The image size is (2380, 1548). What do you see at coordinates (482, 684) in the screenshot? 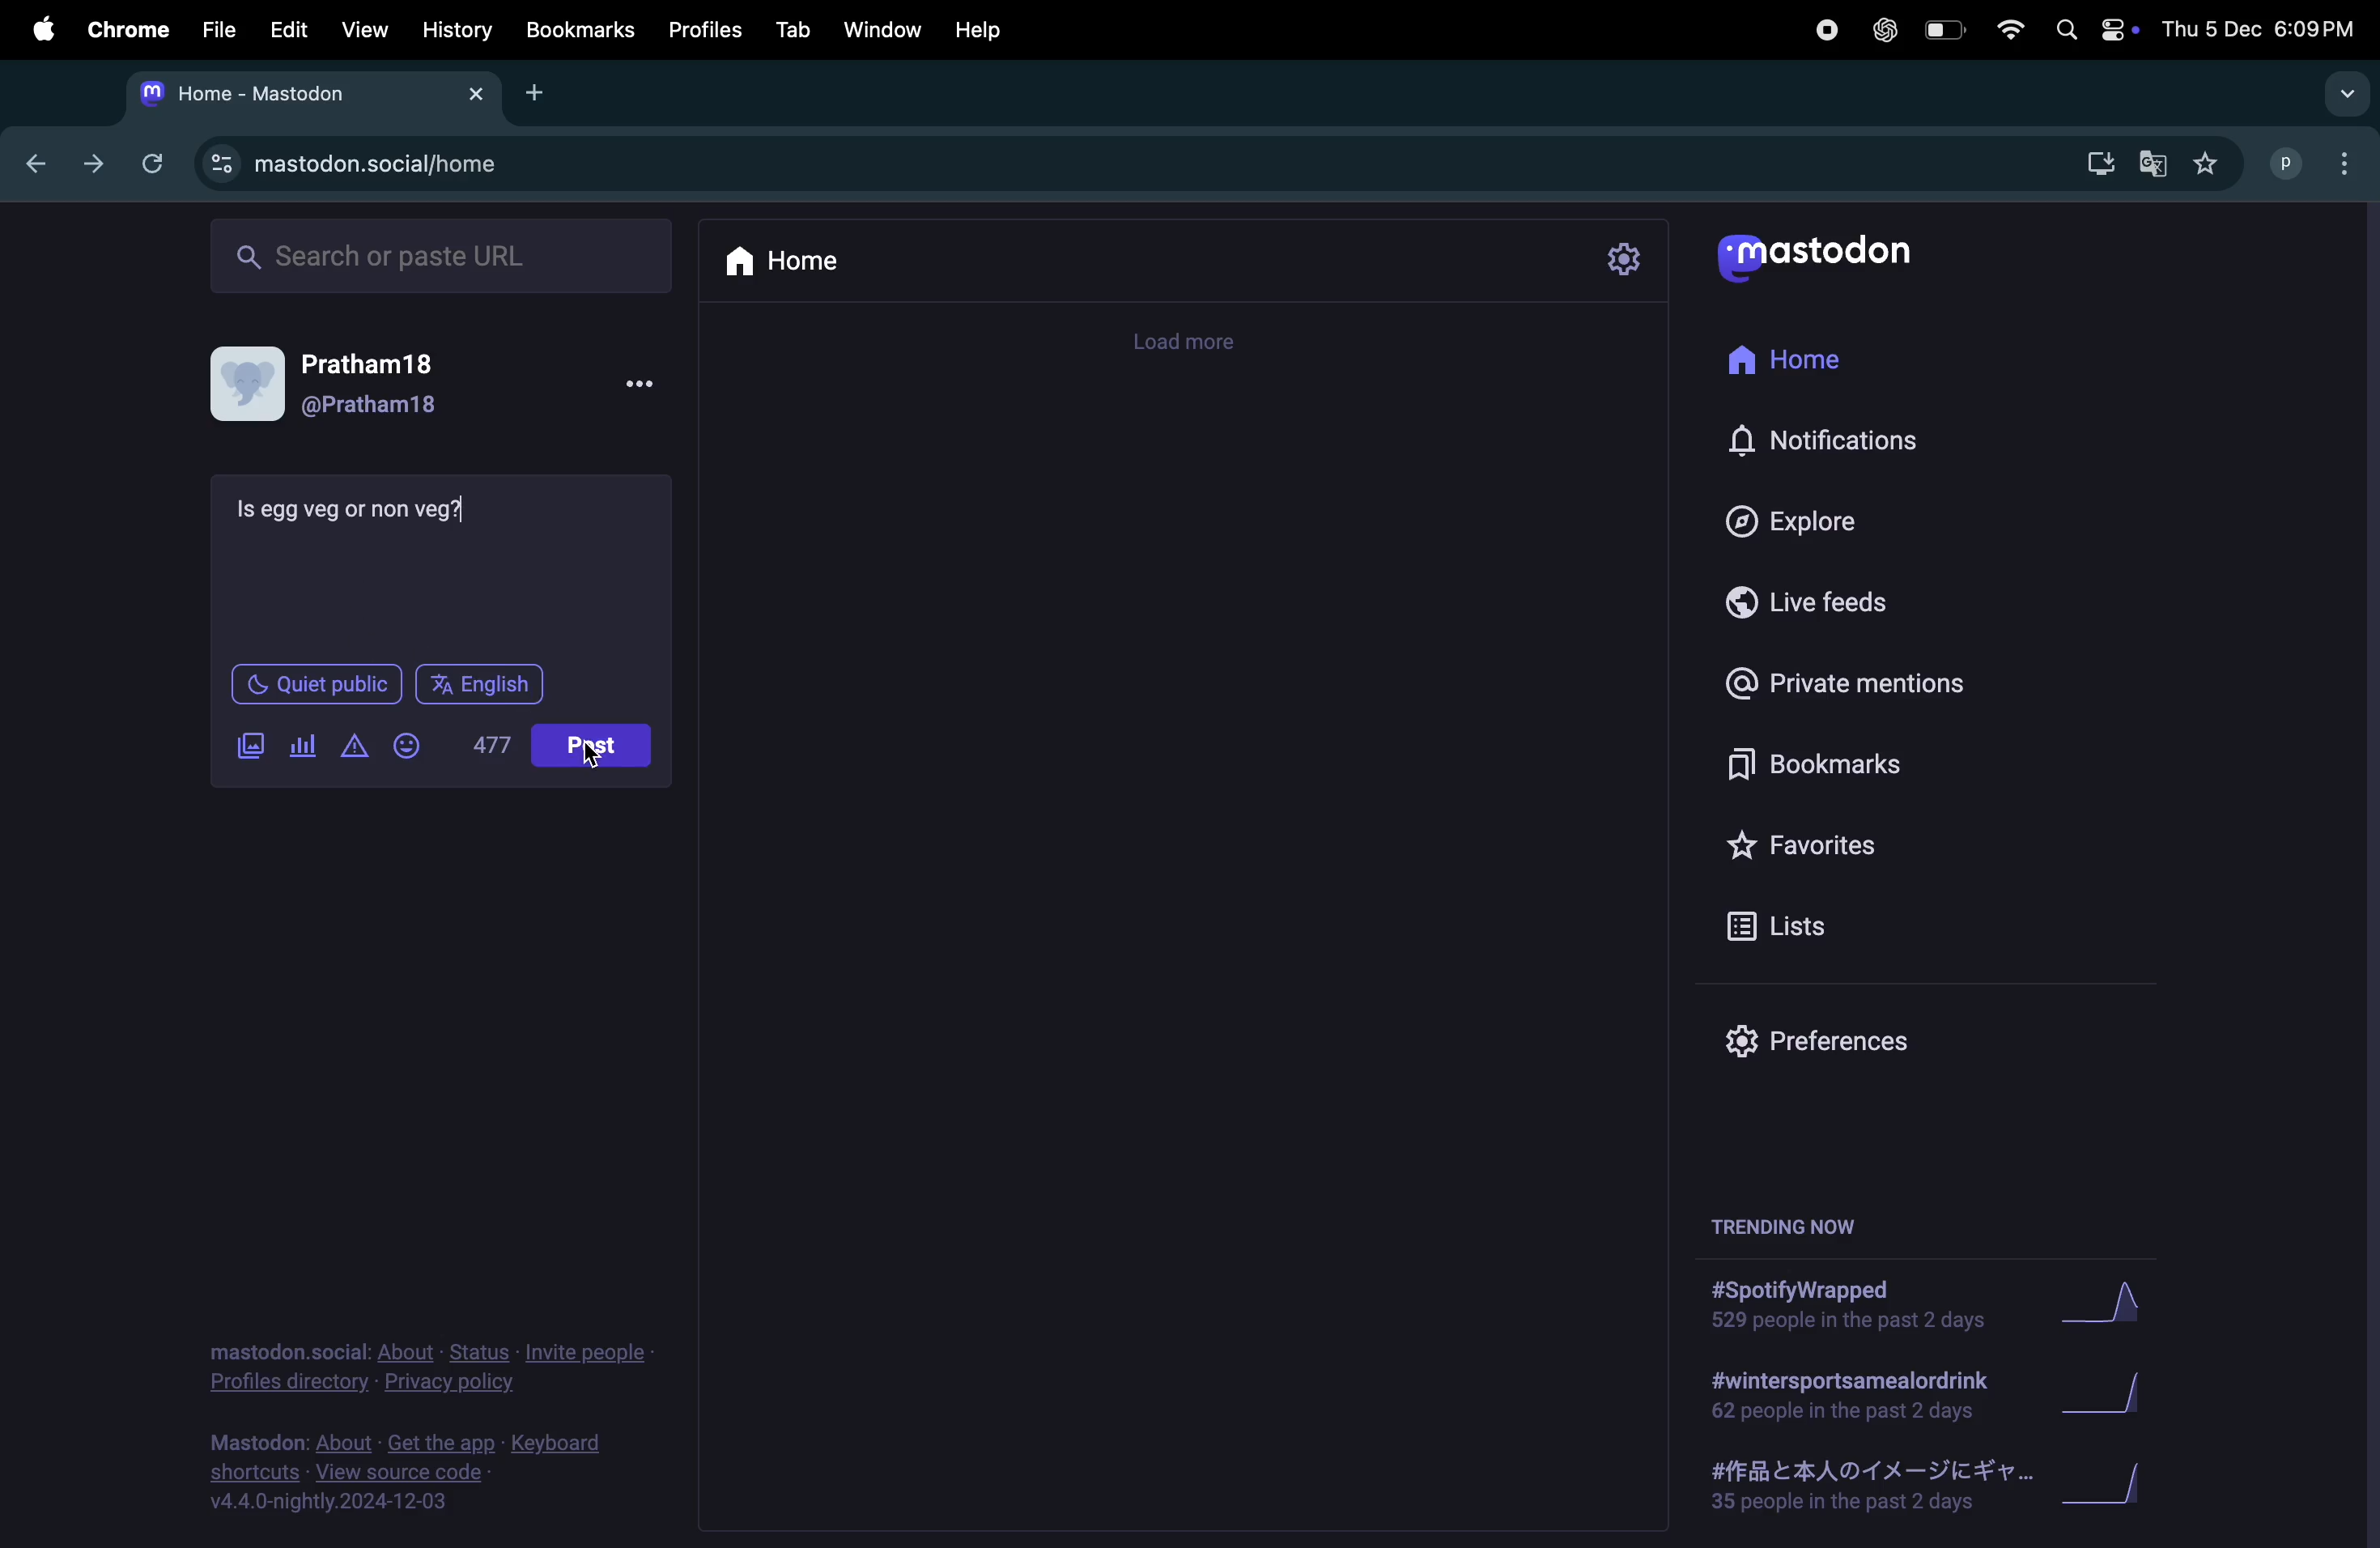
I see `english` at bounding box center [482, 684].